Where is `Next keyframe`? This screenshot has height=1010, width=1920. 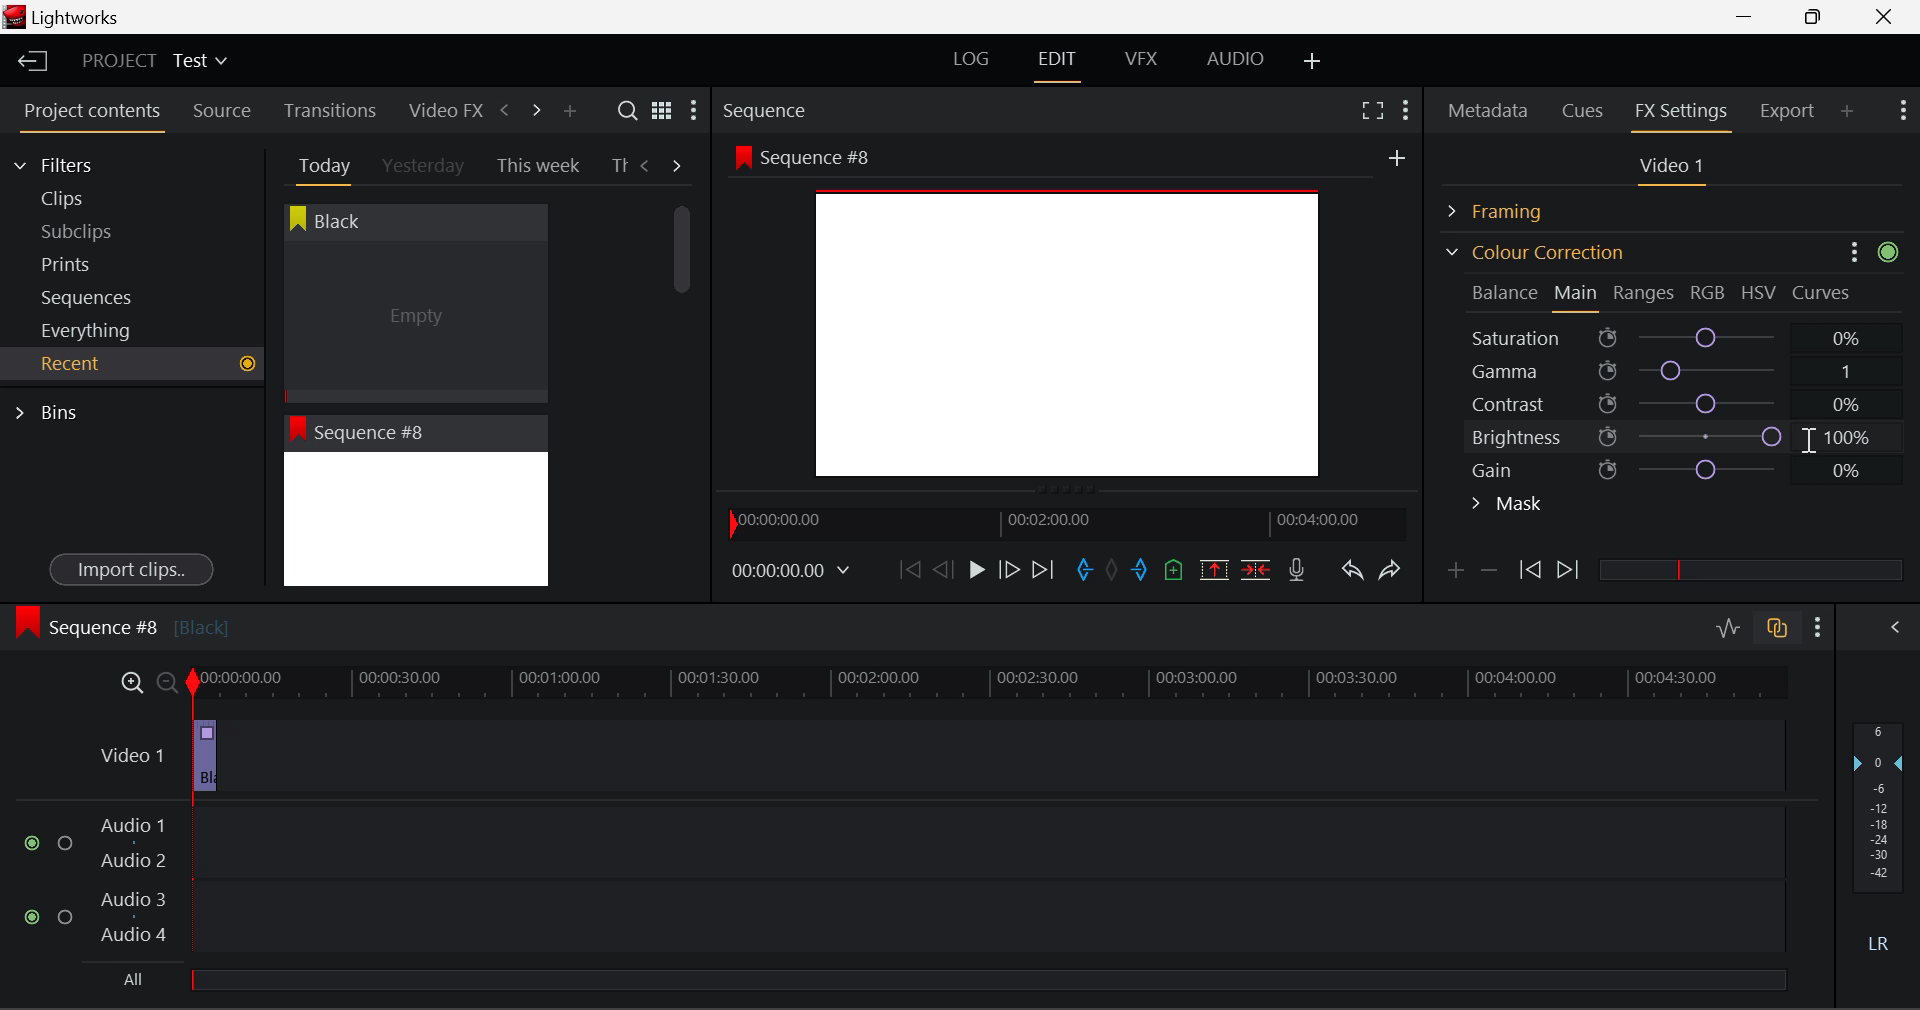 Next keyframe is located at coordinates (1570, 571).